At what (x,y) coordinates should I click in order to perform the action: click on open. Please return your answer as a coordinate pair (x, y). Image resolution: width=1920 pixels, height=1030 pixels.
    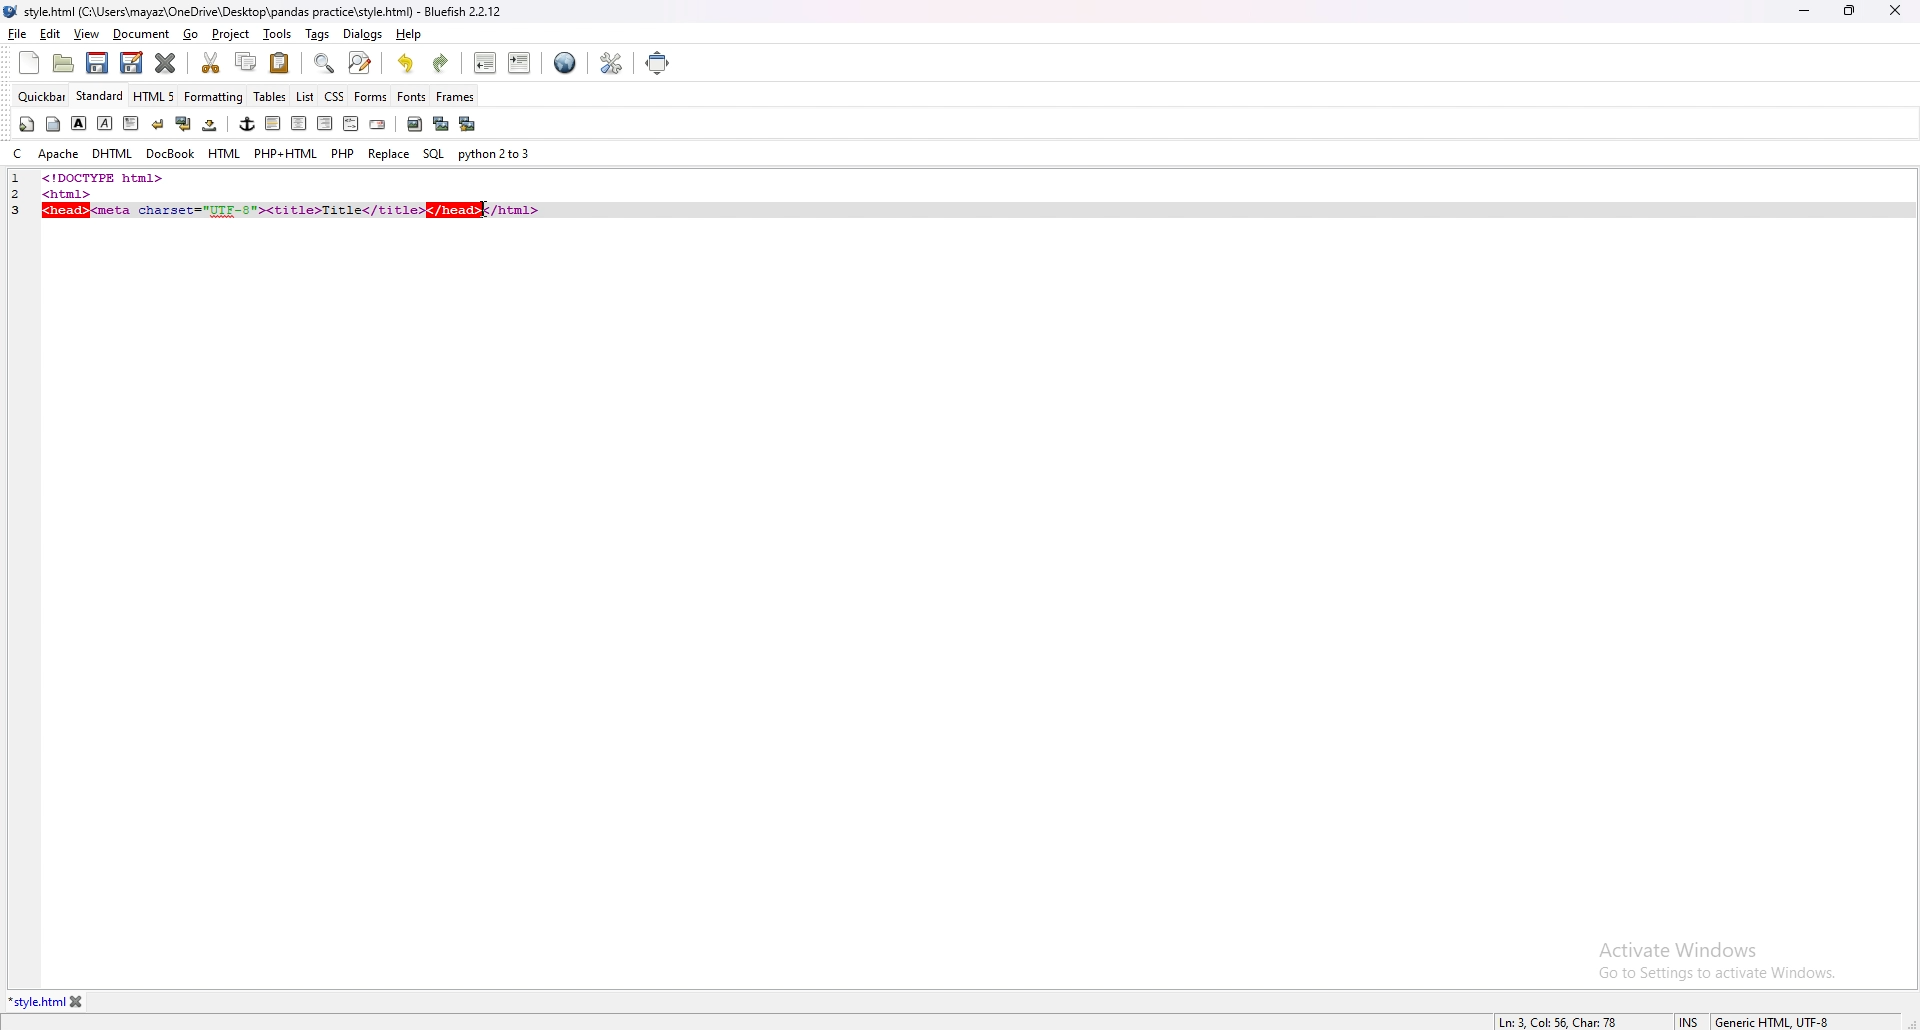
    Looking at the image, I should click on (66, 63).